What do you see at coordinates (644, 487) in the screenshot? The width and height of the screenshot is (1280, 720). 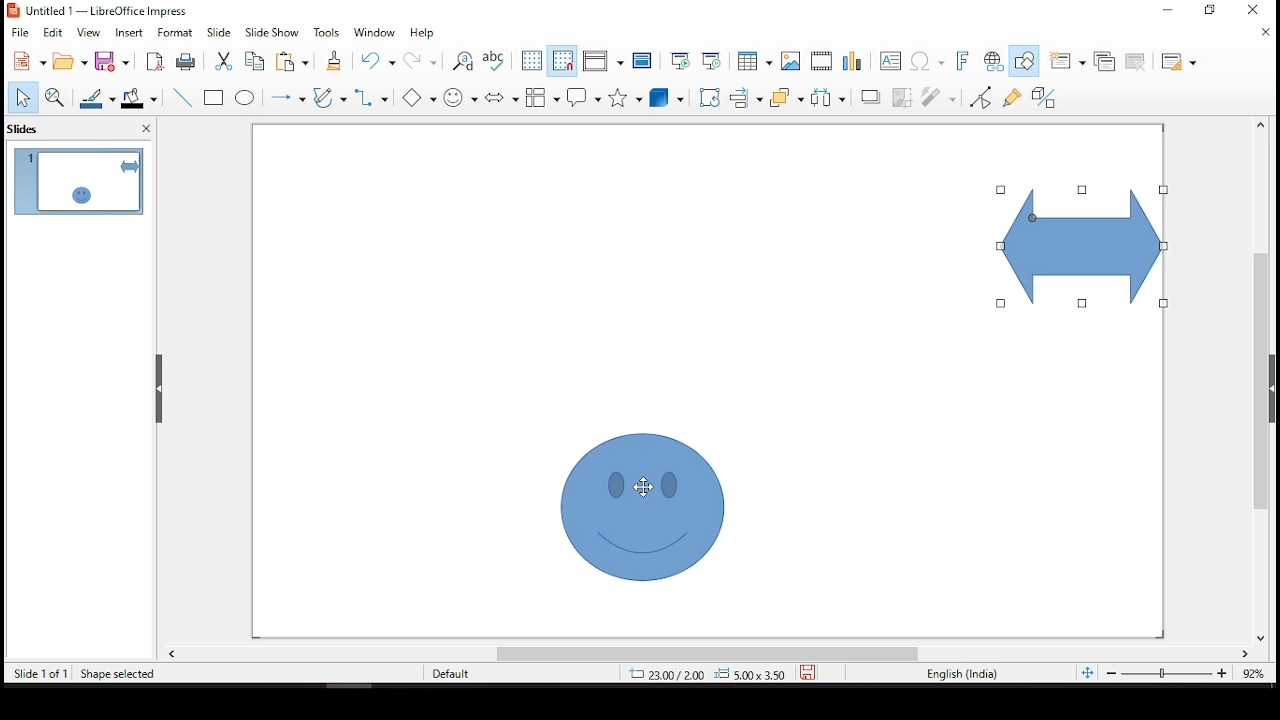 I see `mouse pointer` at bounding box center [644, 487].